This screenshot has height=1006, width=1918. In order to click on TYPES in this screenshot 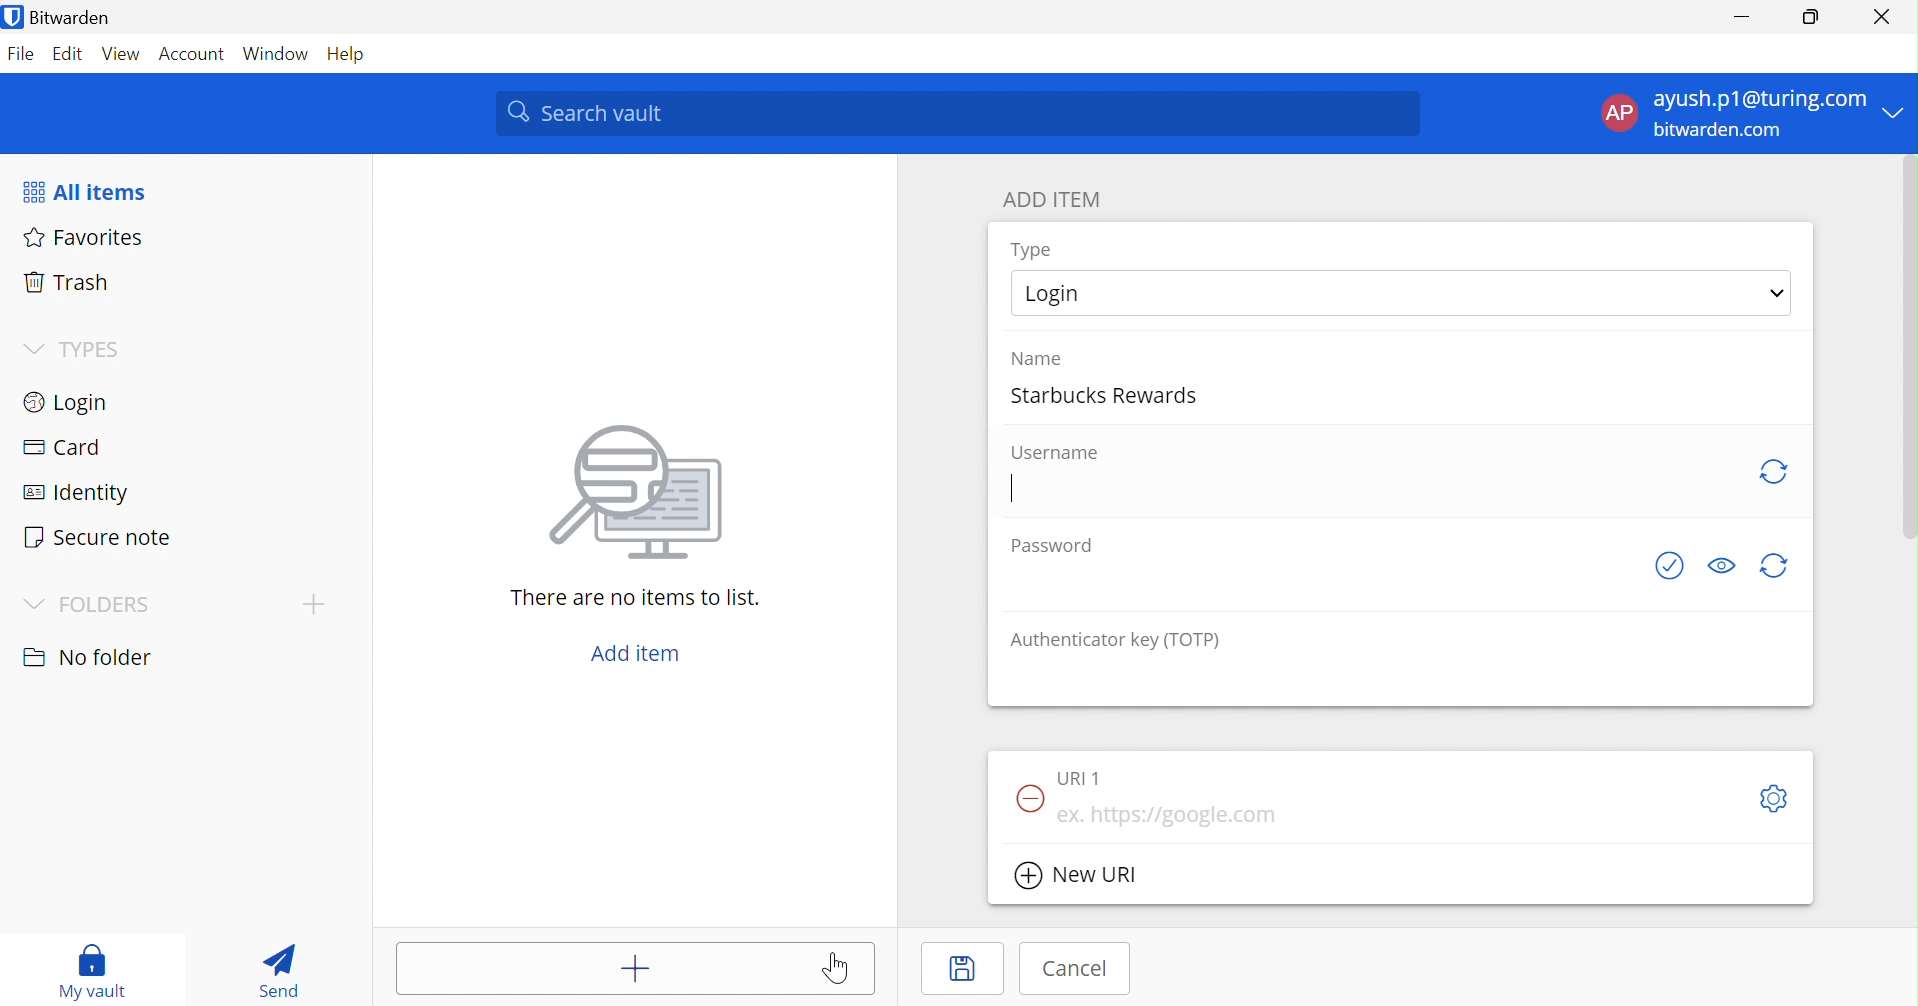, I will do `click(97, 349)`.